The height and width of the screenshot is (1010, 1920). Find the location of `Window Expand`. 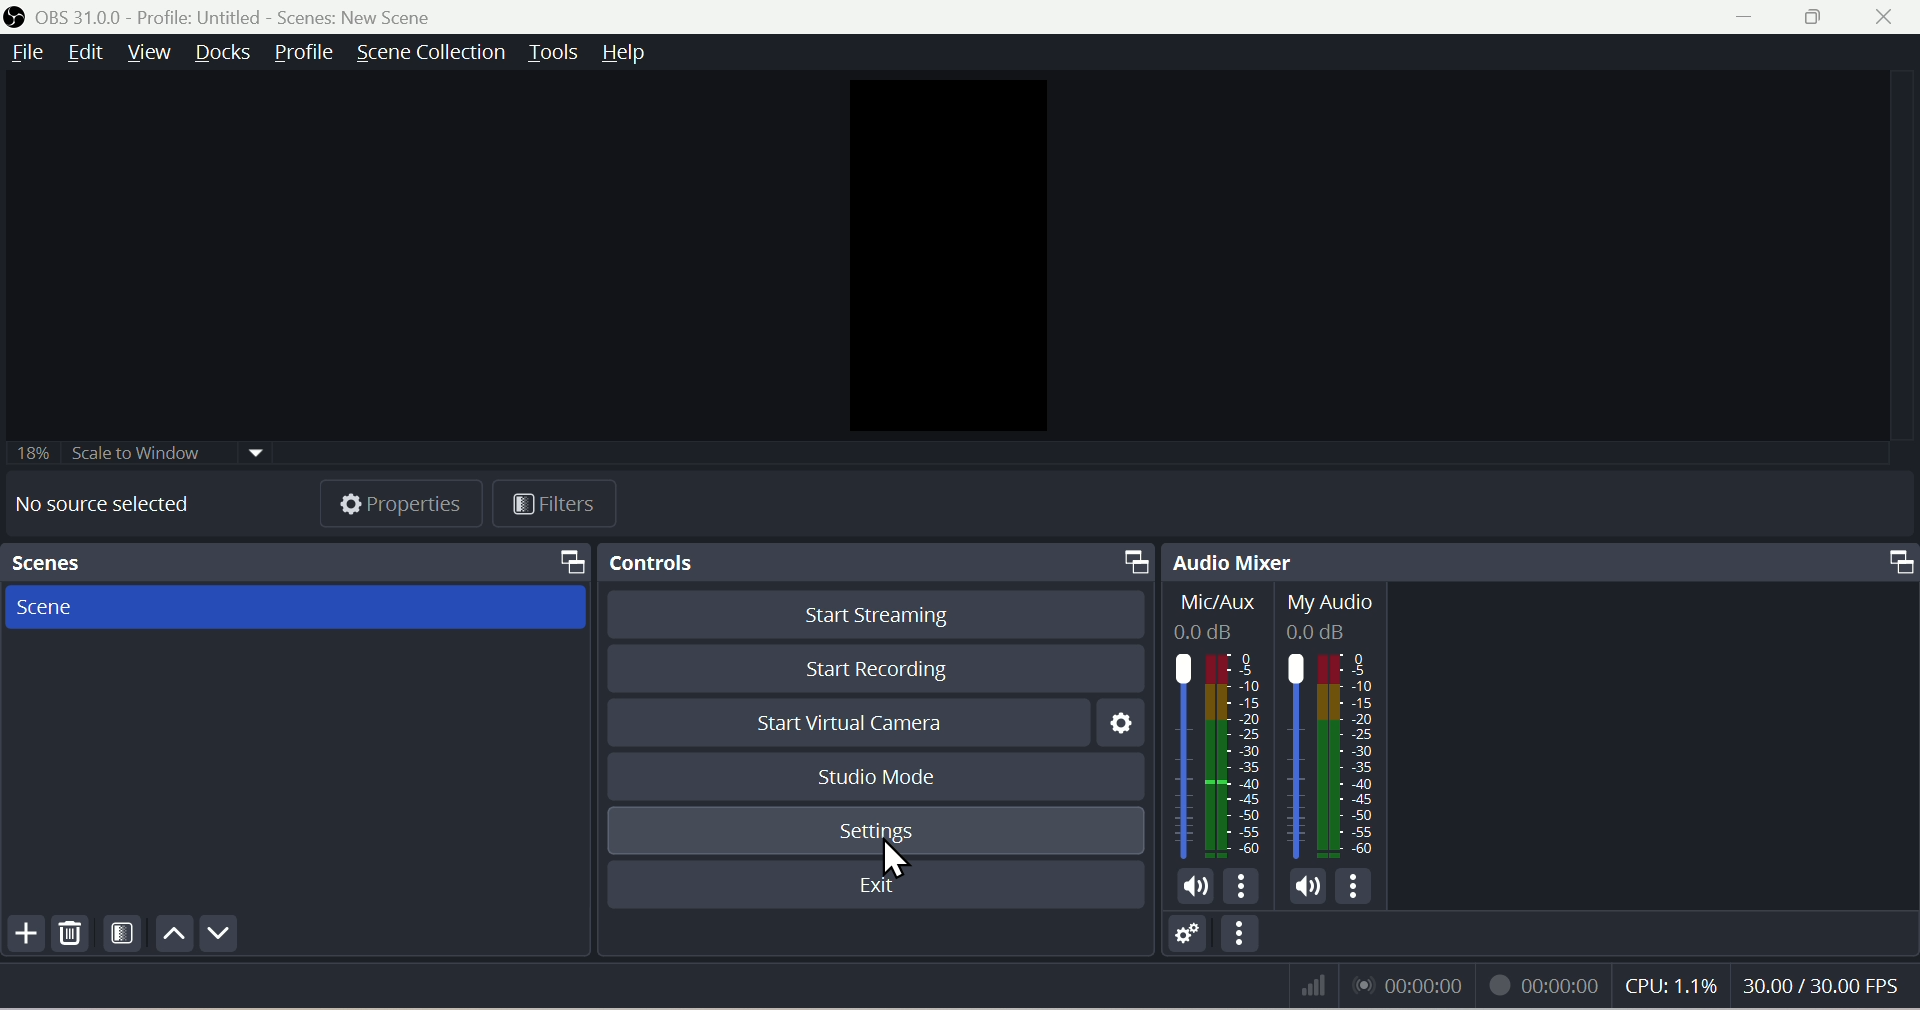

Window Expand is located at coordinates (1819, 17).